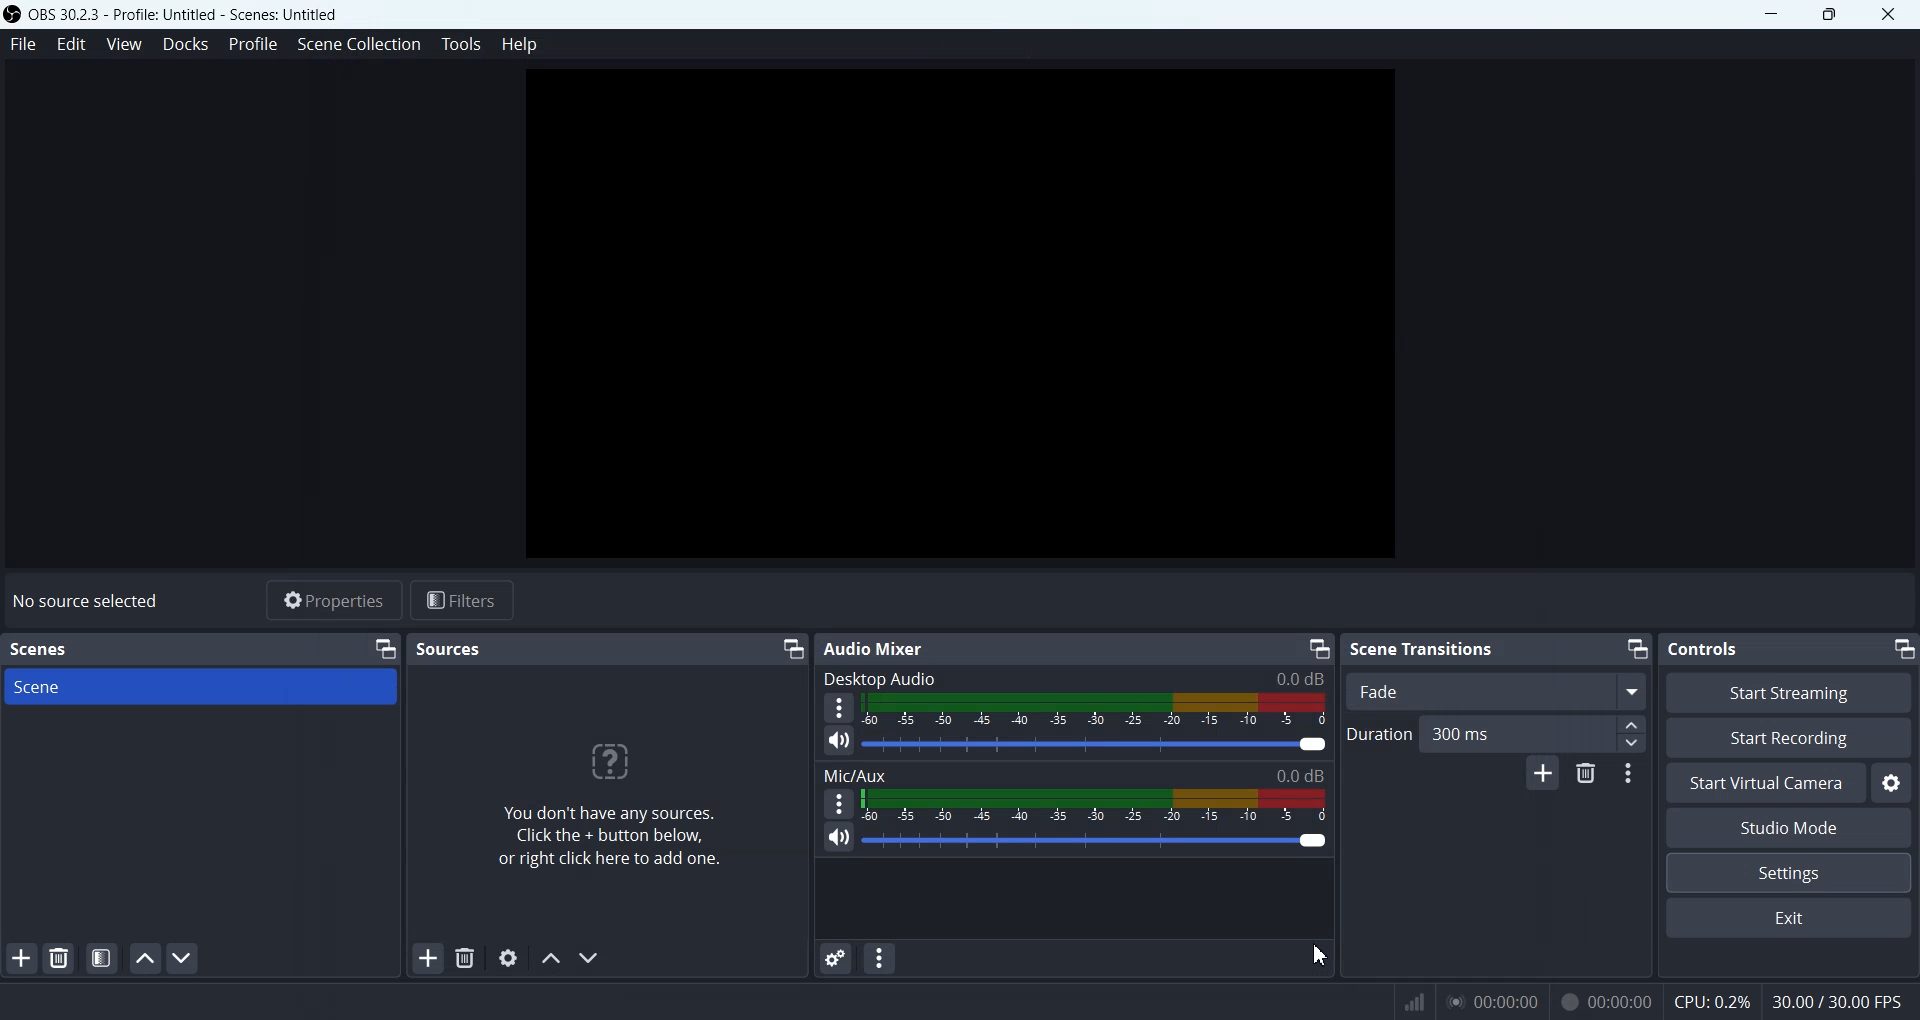 This screenshot has width=1920, height=1020. What do you see at coordinates (183, 958) in the screenshot?
I see `Move scene Down` at bounding box center [183, 958].